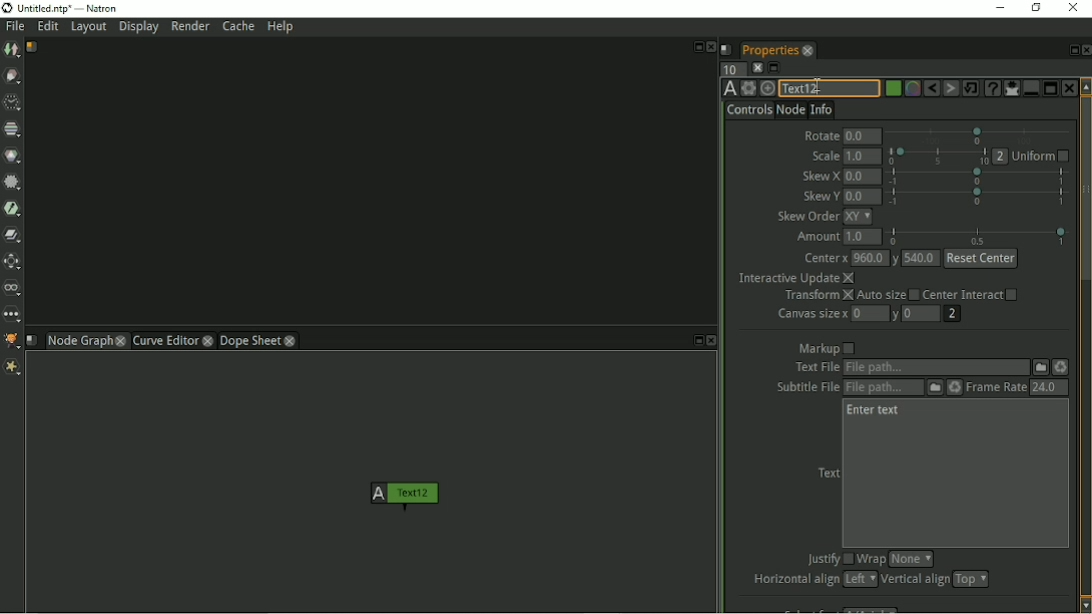 This screenshot has height=614, width=1092. I want to click on Float pane, so click(1071, 50).